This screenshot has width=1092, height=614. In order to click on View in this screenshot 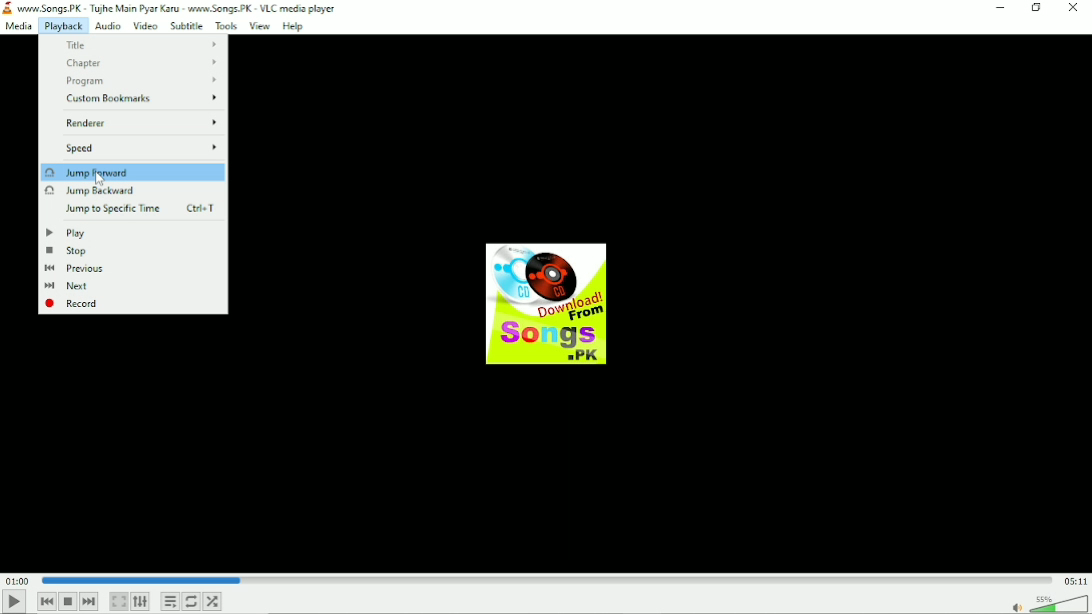, I will do `click(259, 27)`.